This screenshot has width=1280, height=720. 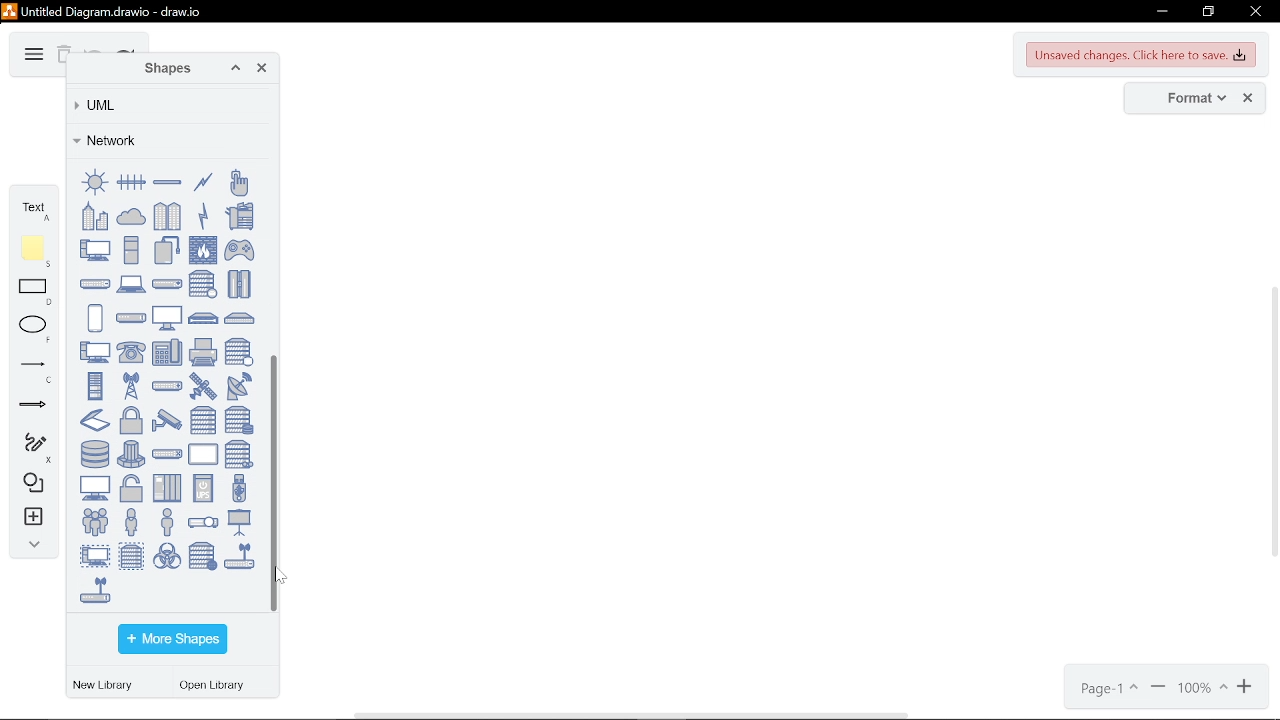 I want to click on restore down, so click(x=1208, y=12).